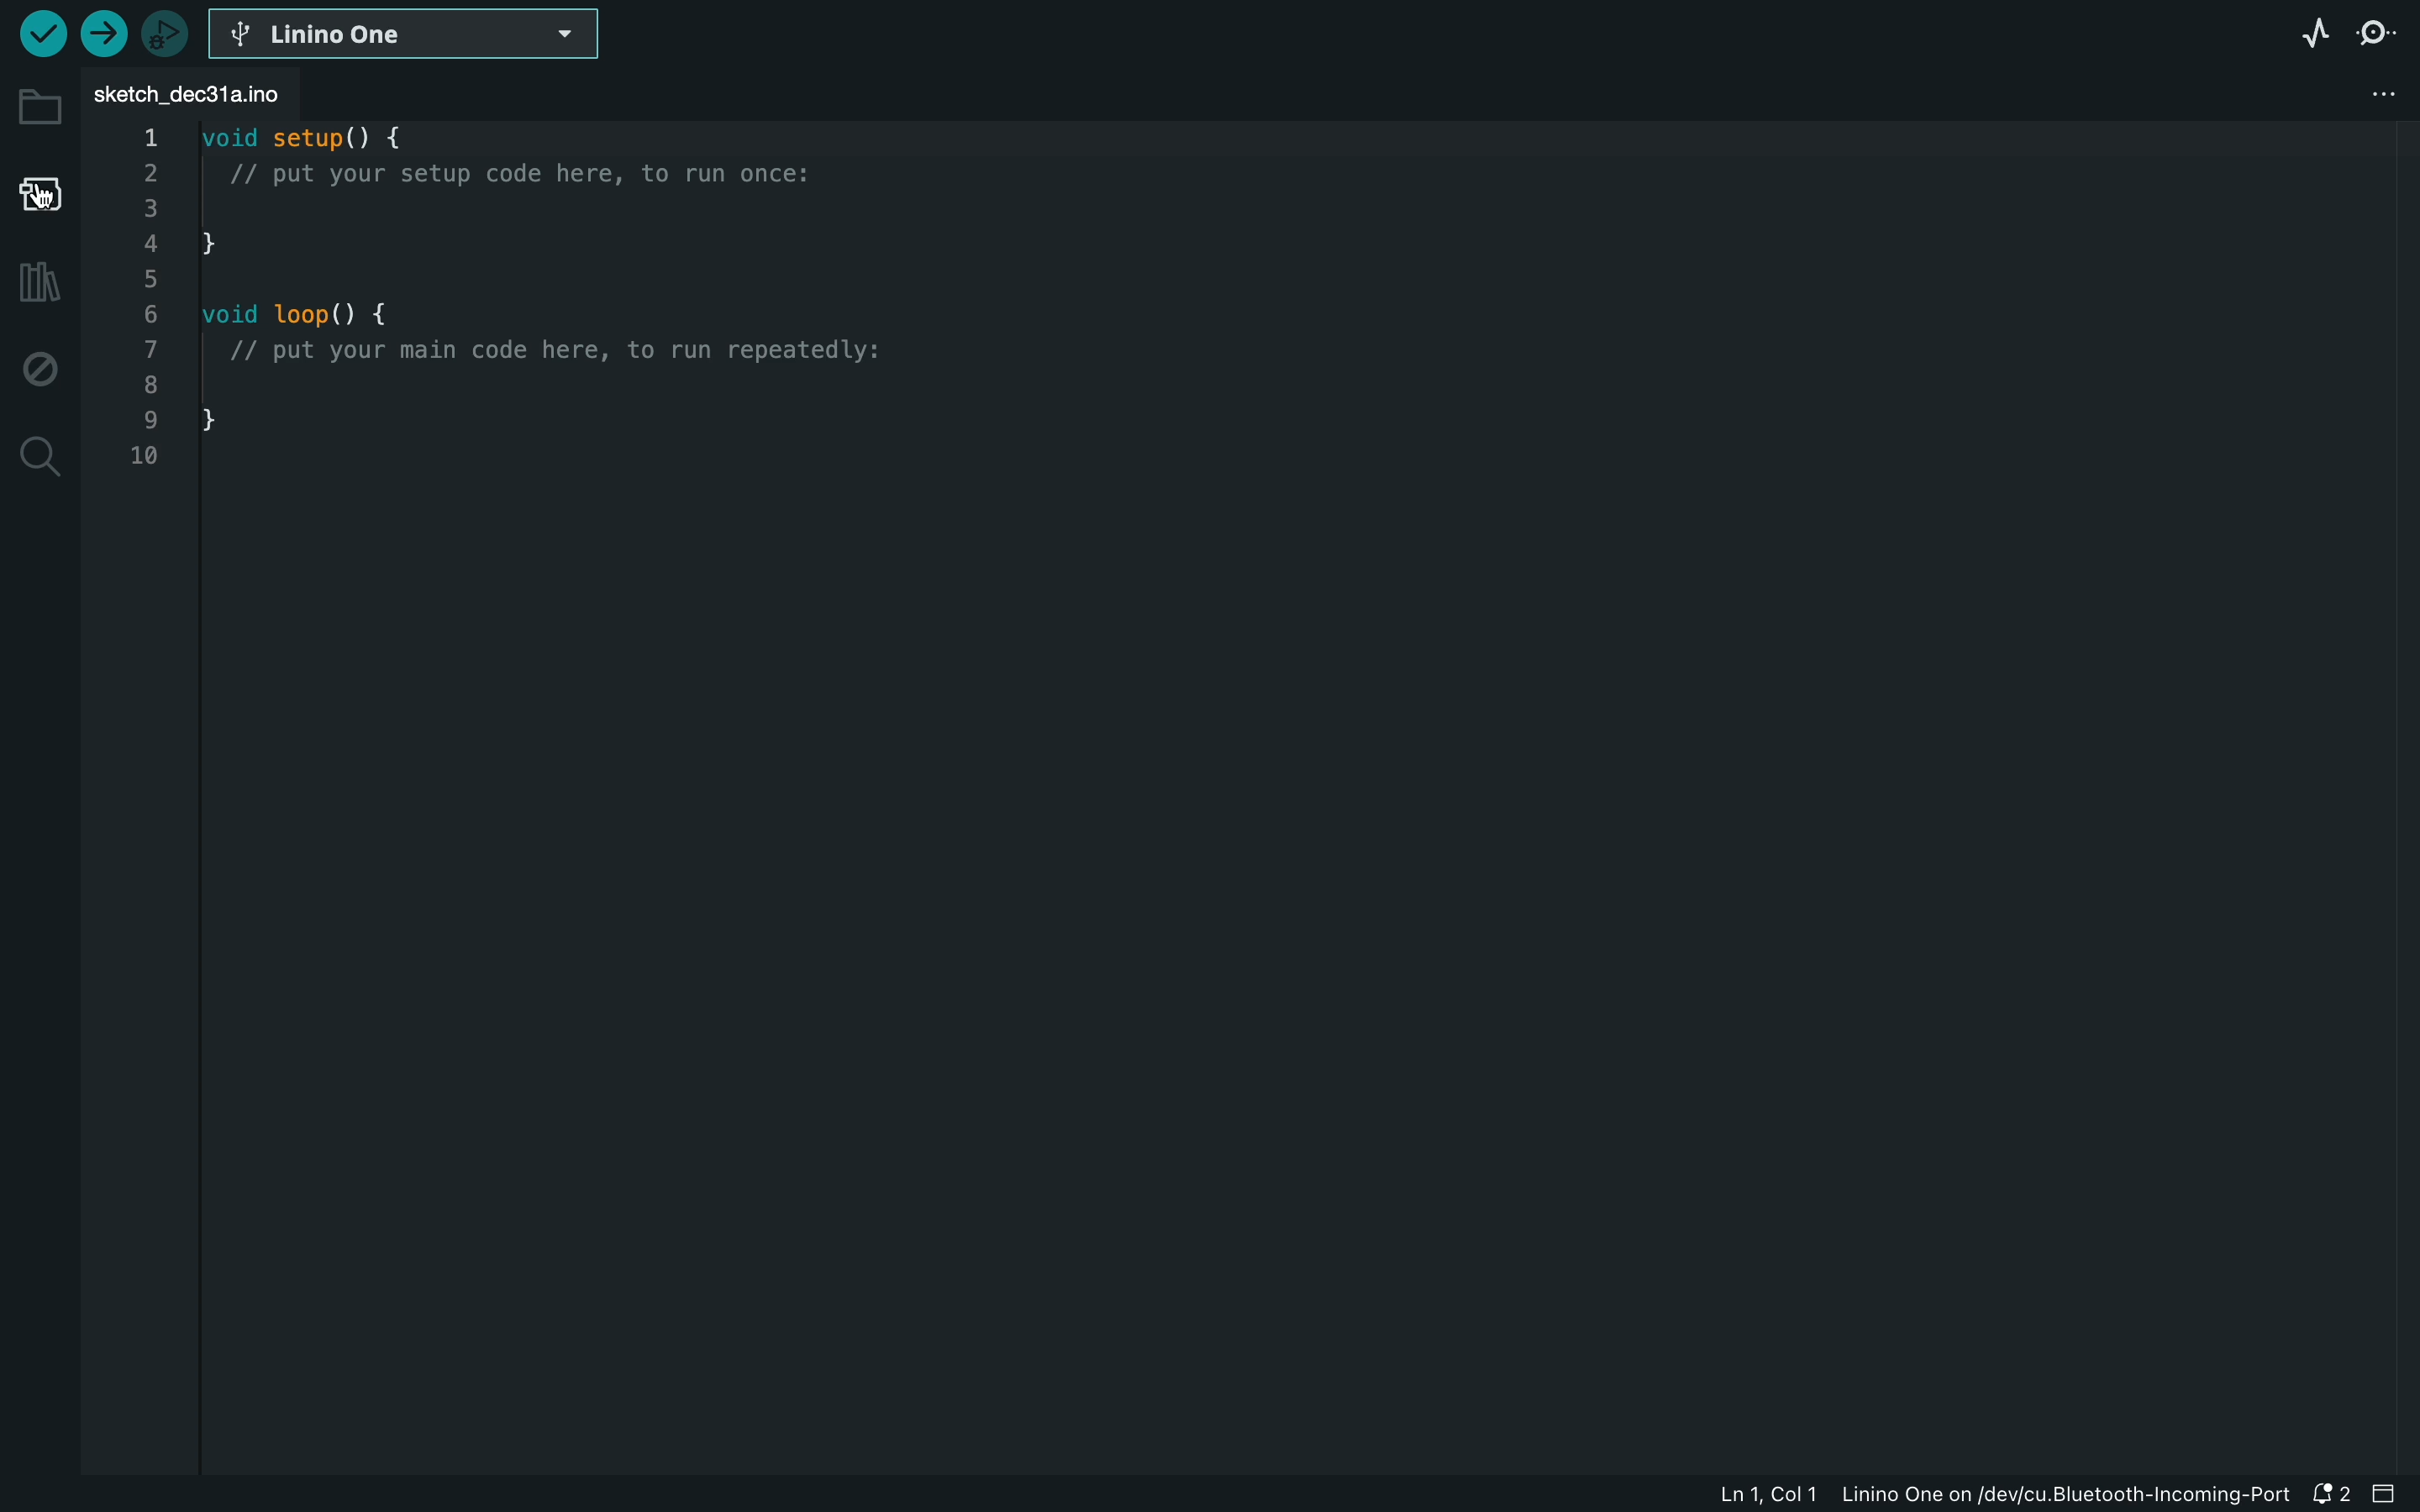  What do you see at coordinates (43, 110) in the screenshot?
I see `folder` at bounding box center [43, 110].